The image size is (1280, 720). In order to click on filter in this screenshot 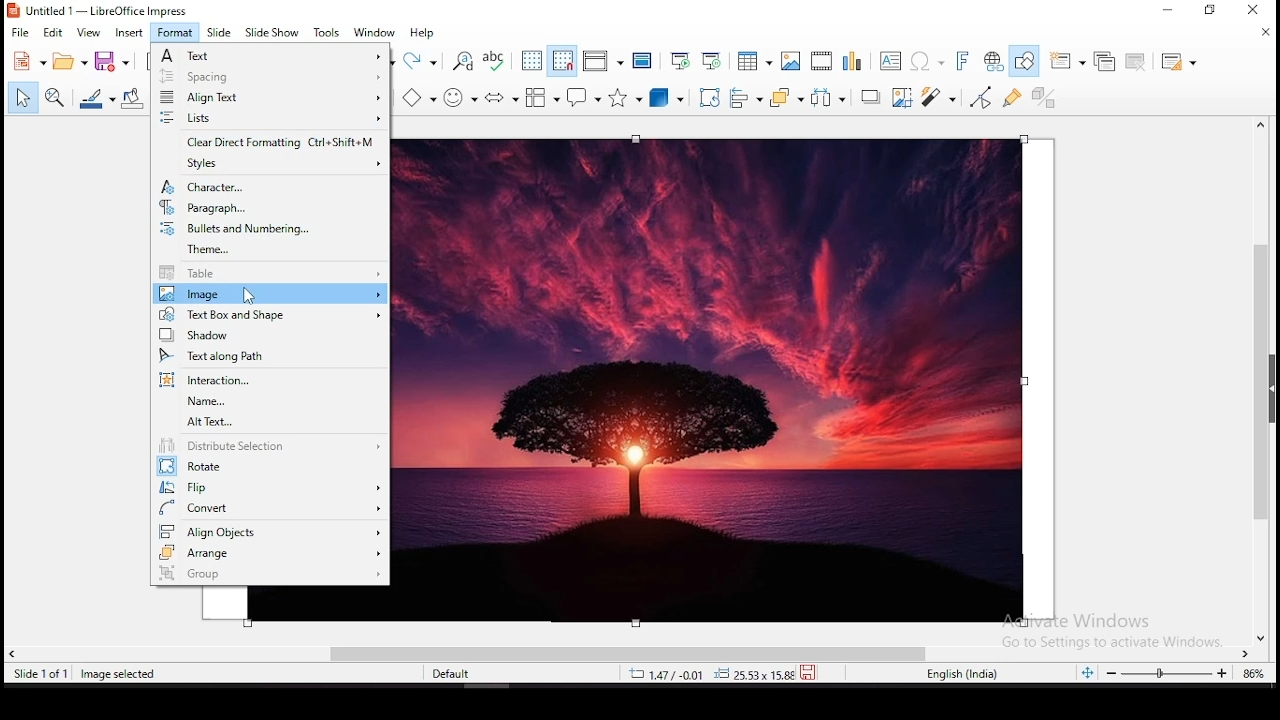, I will do `click(937, 97)`.